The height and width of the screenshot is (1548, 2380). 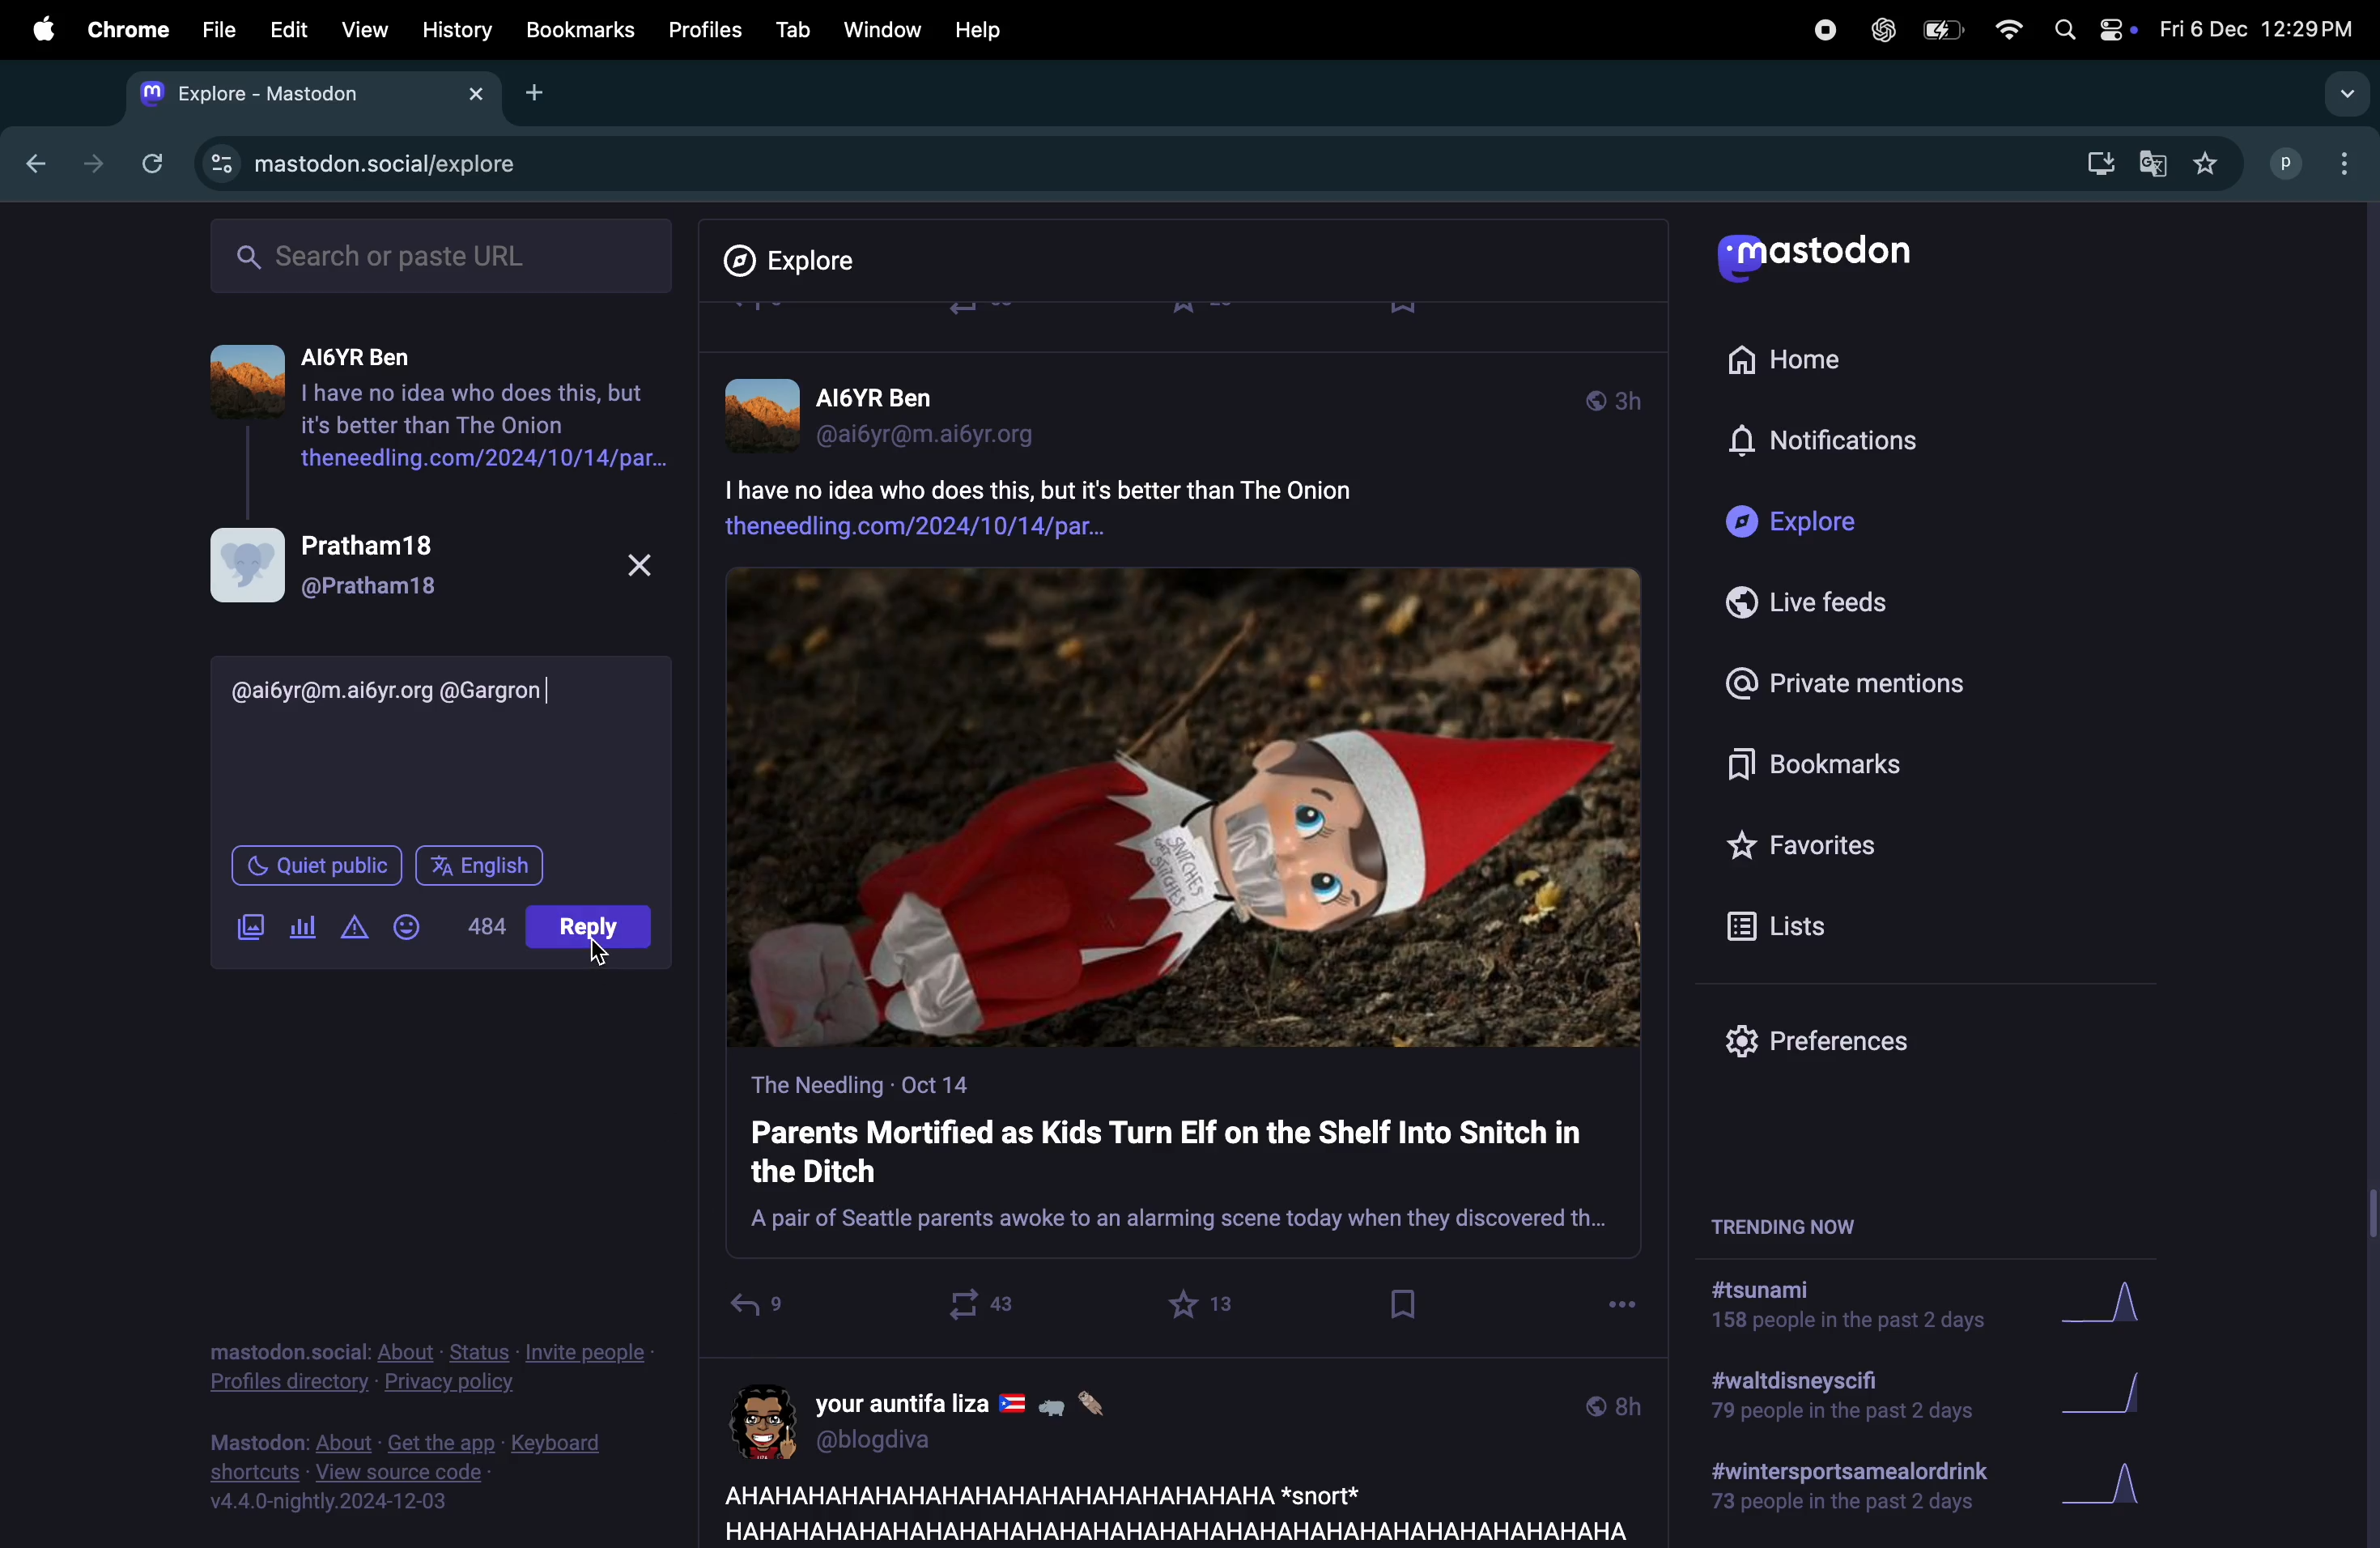 I want to click on drop down, so click(x=2340, y=95).